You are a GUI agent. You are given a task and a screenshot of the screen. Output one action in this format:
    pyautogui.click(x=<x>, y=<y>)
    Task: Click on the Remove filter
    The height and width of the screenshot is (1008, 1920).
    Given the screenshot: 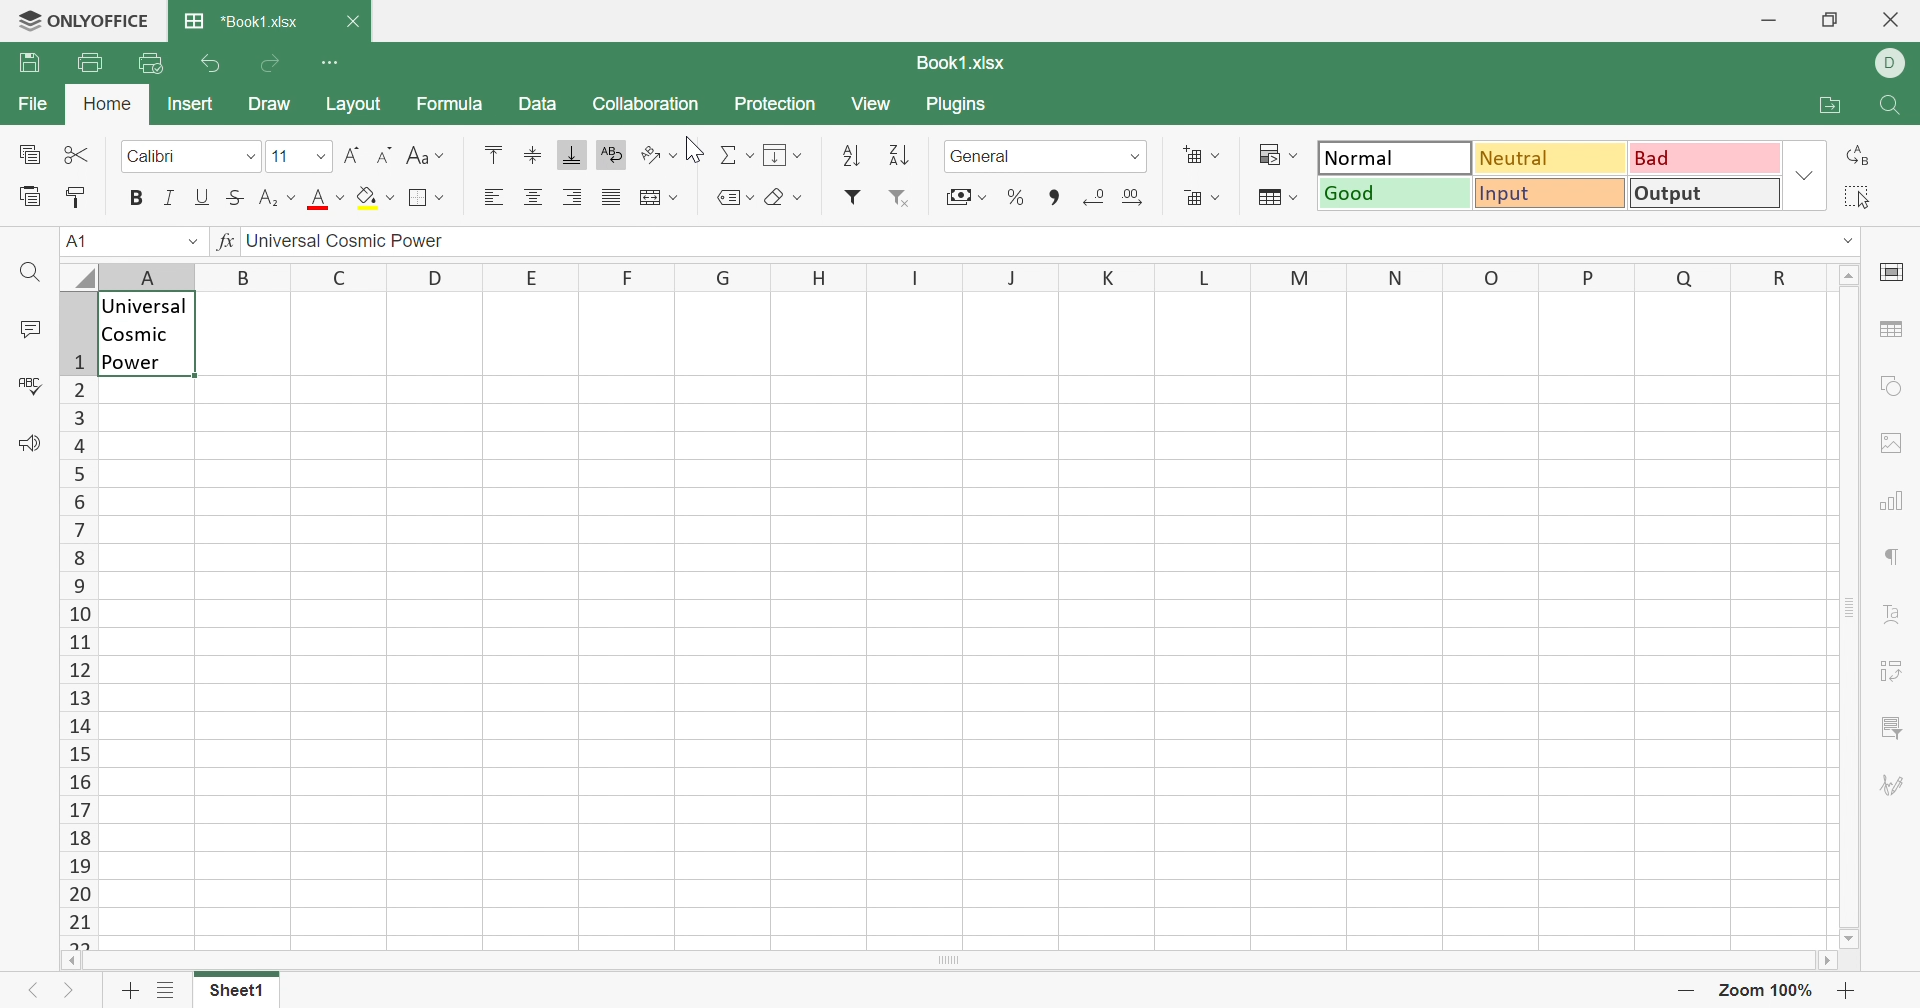 What is the action you would take?
    pyautogui.click(x=901, y=199)
    